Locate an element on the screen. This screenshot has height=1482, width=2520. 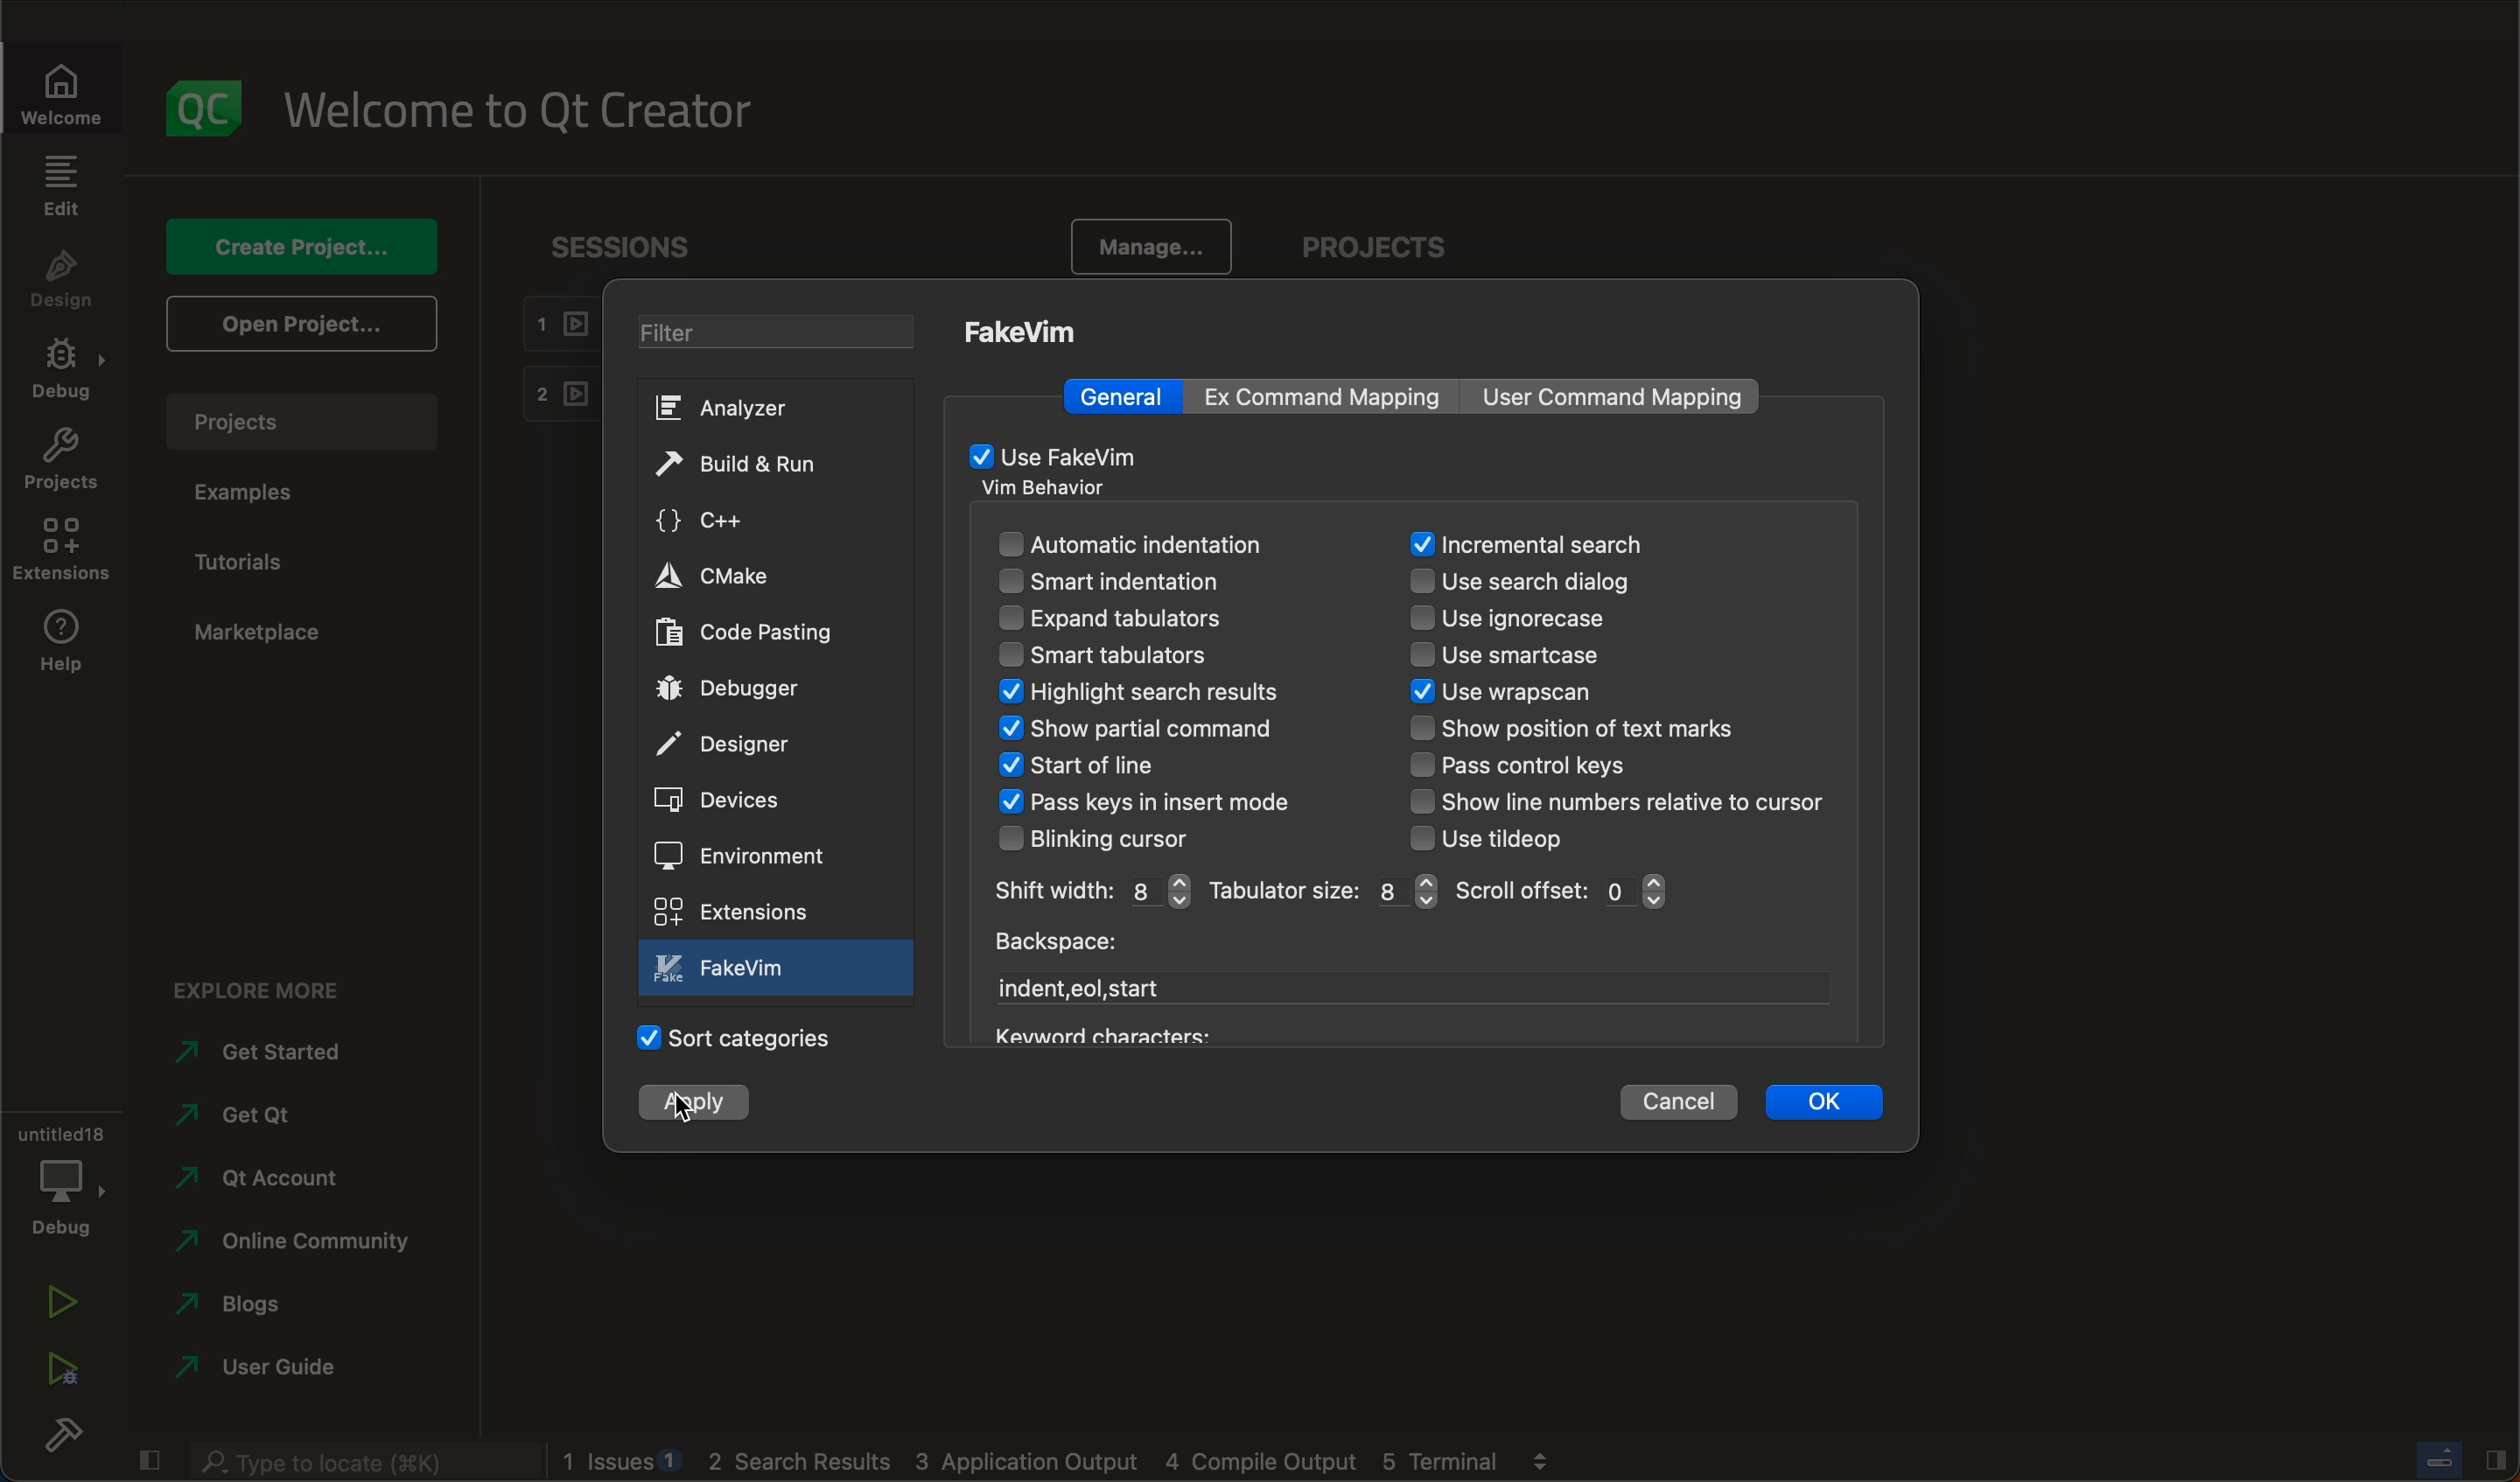
cursor is located at coordinates (682, 1106).